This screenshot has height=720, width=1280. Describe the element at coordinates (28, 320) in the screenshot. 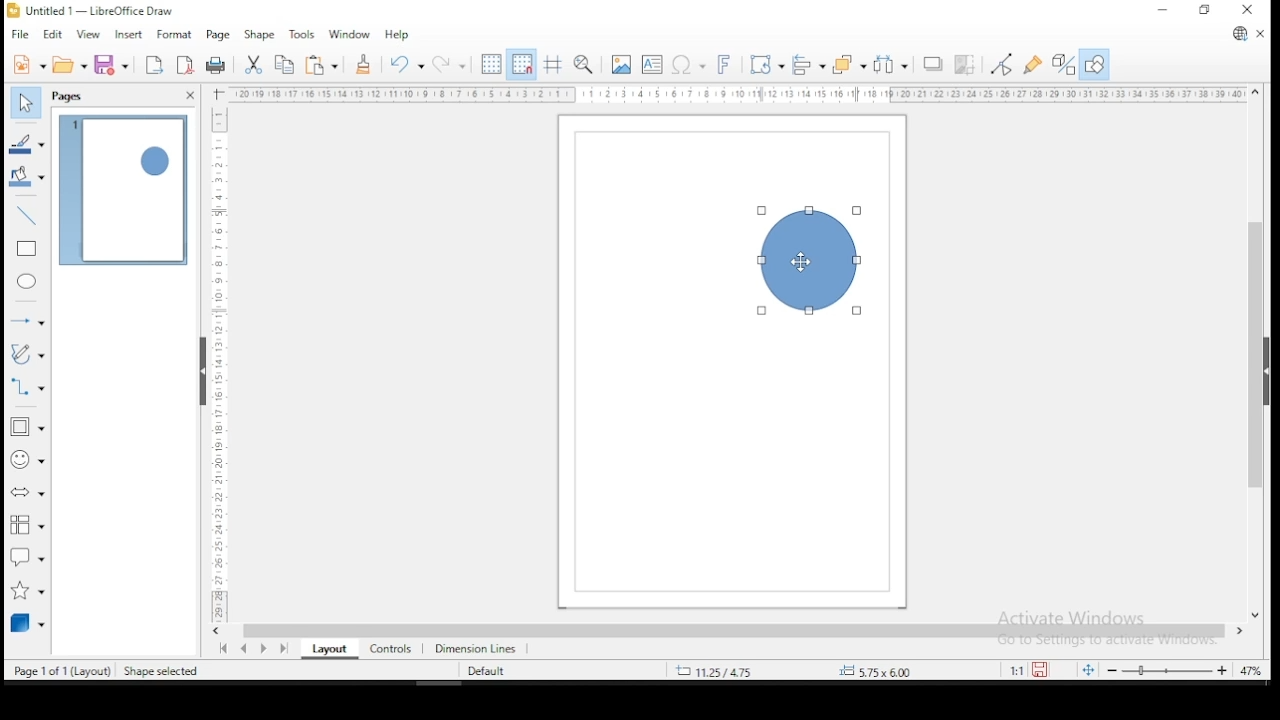

I see `lines and arrows` at that location.